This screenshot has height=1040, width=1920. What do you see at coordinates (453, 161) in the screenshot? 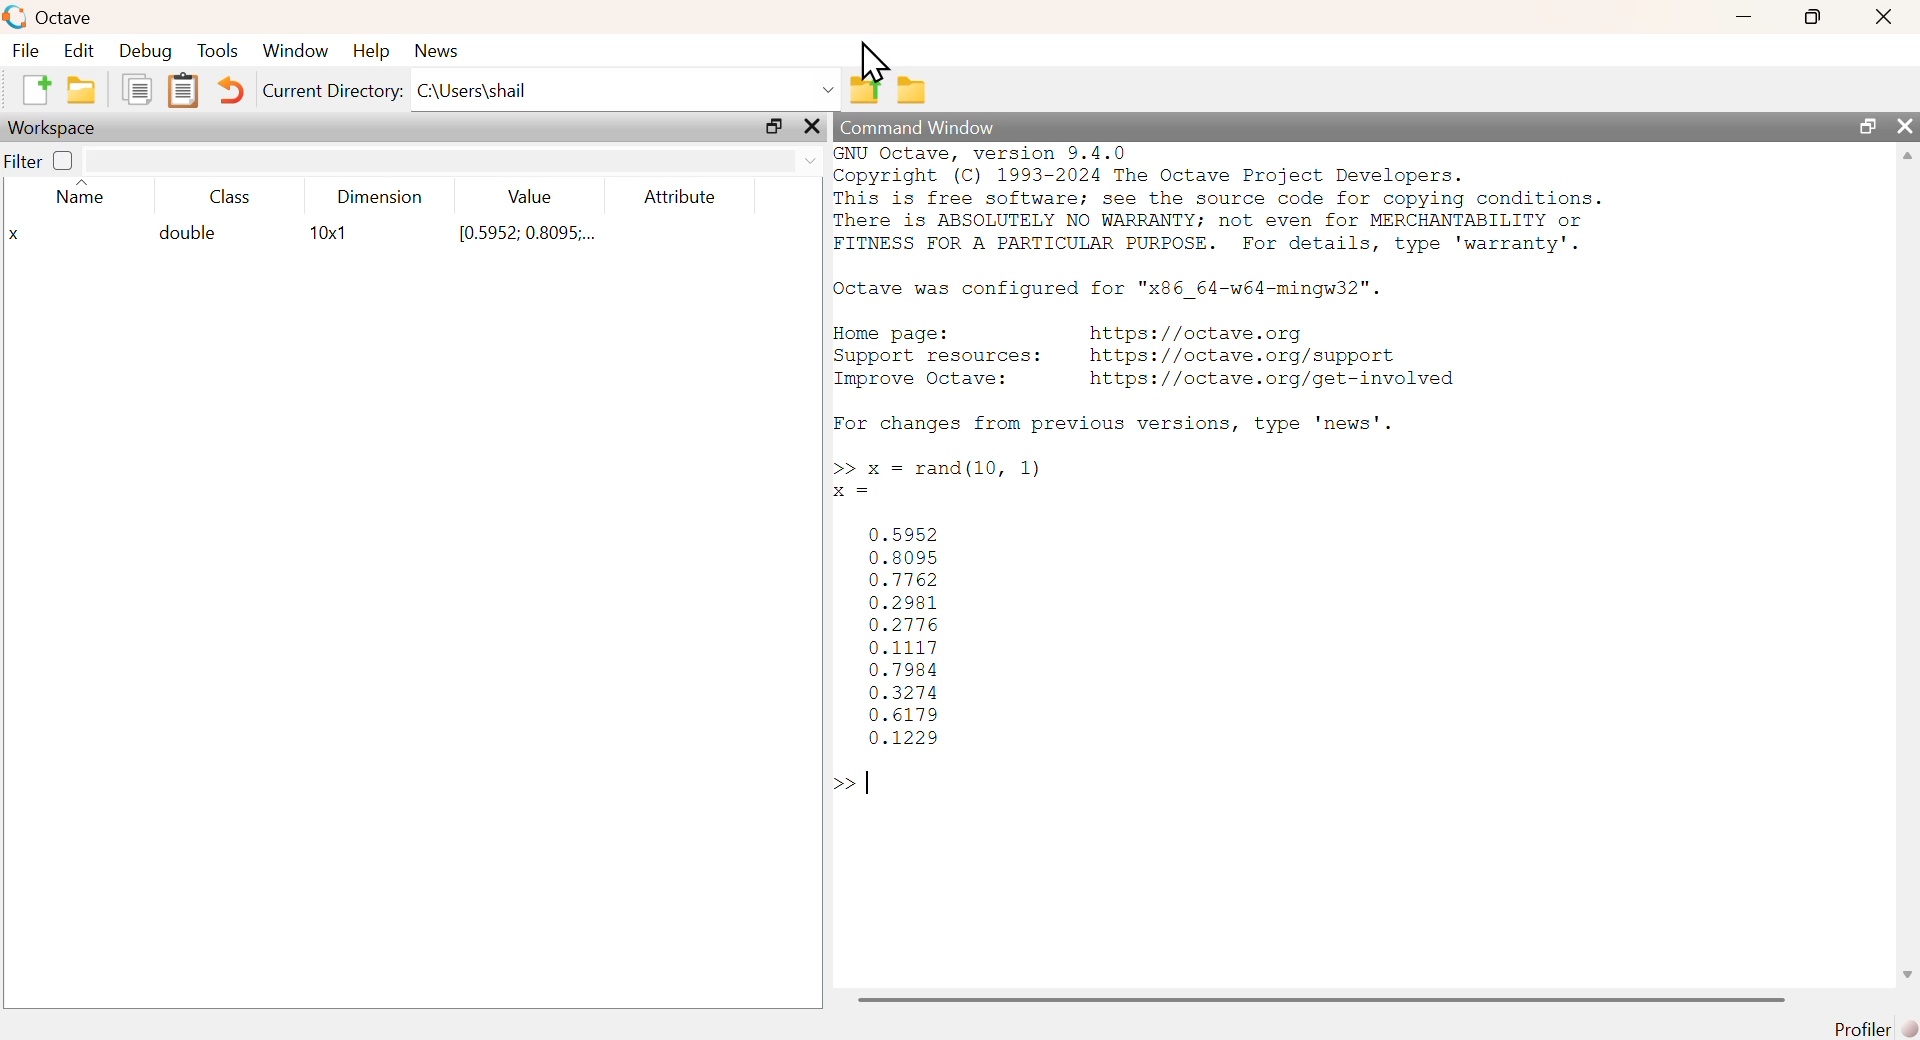
I see `filter` at bounding box center [453, 161].